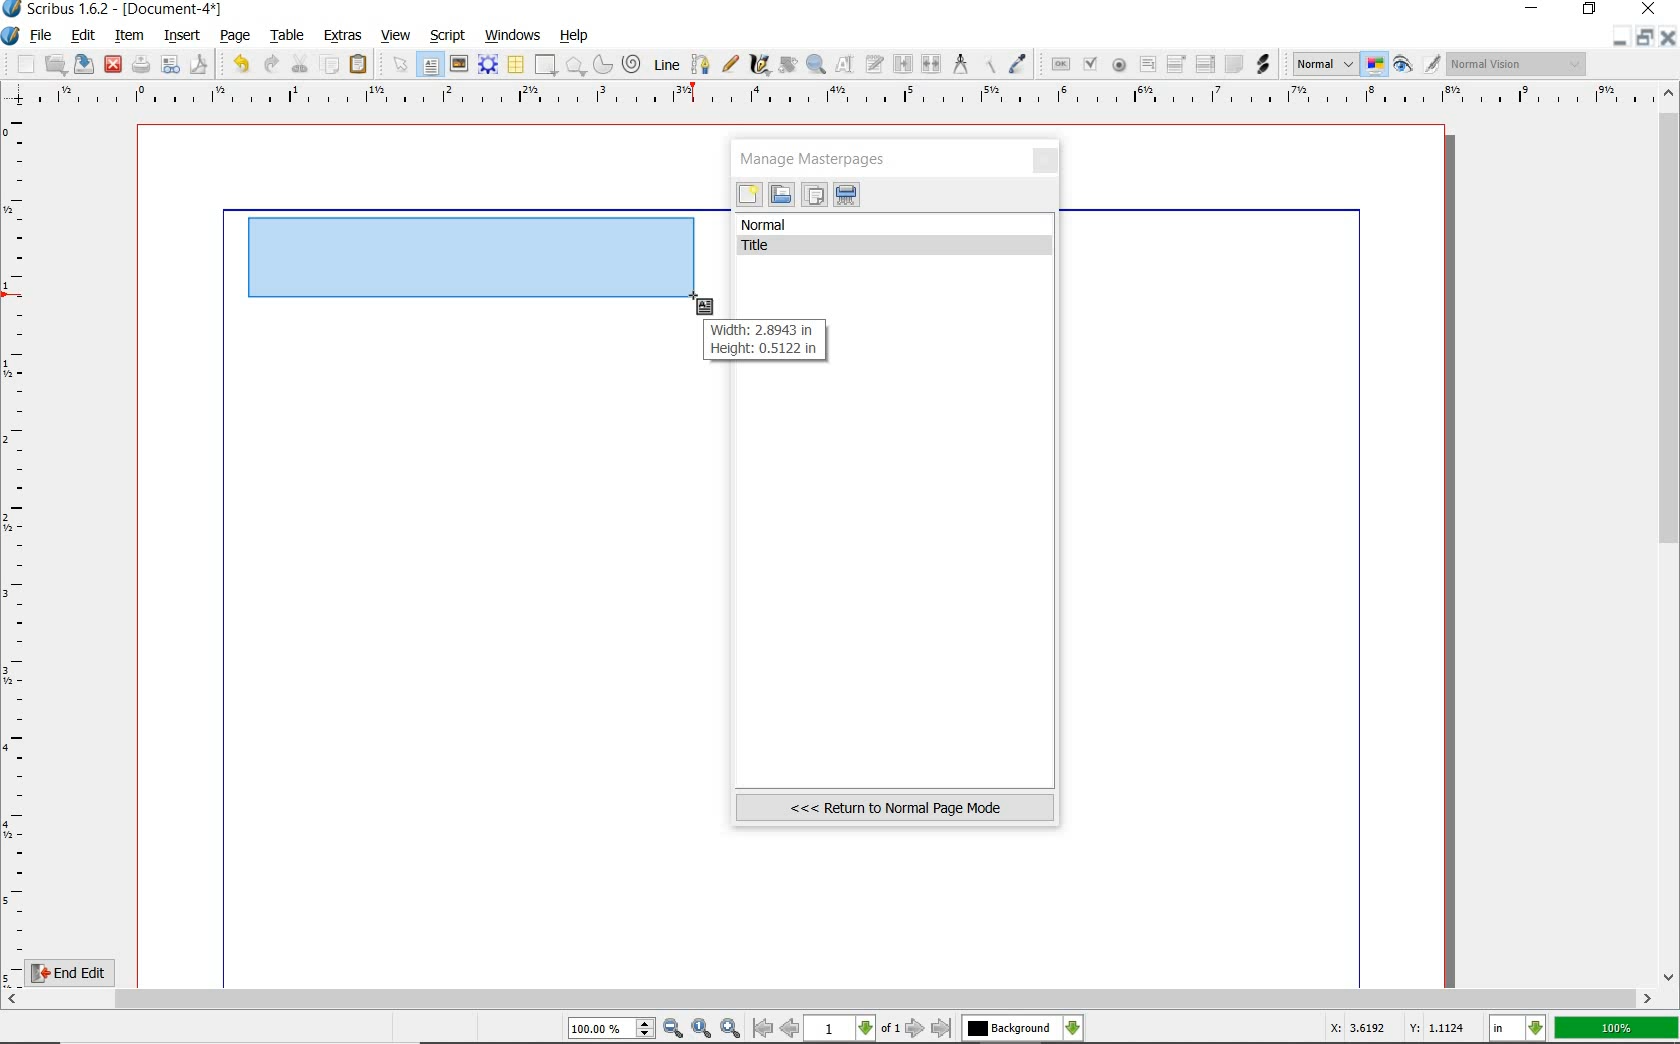 This screenshot has height=1044, width=1680. I want to click on render frame, so click(488, 64).